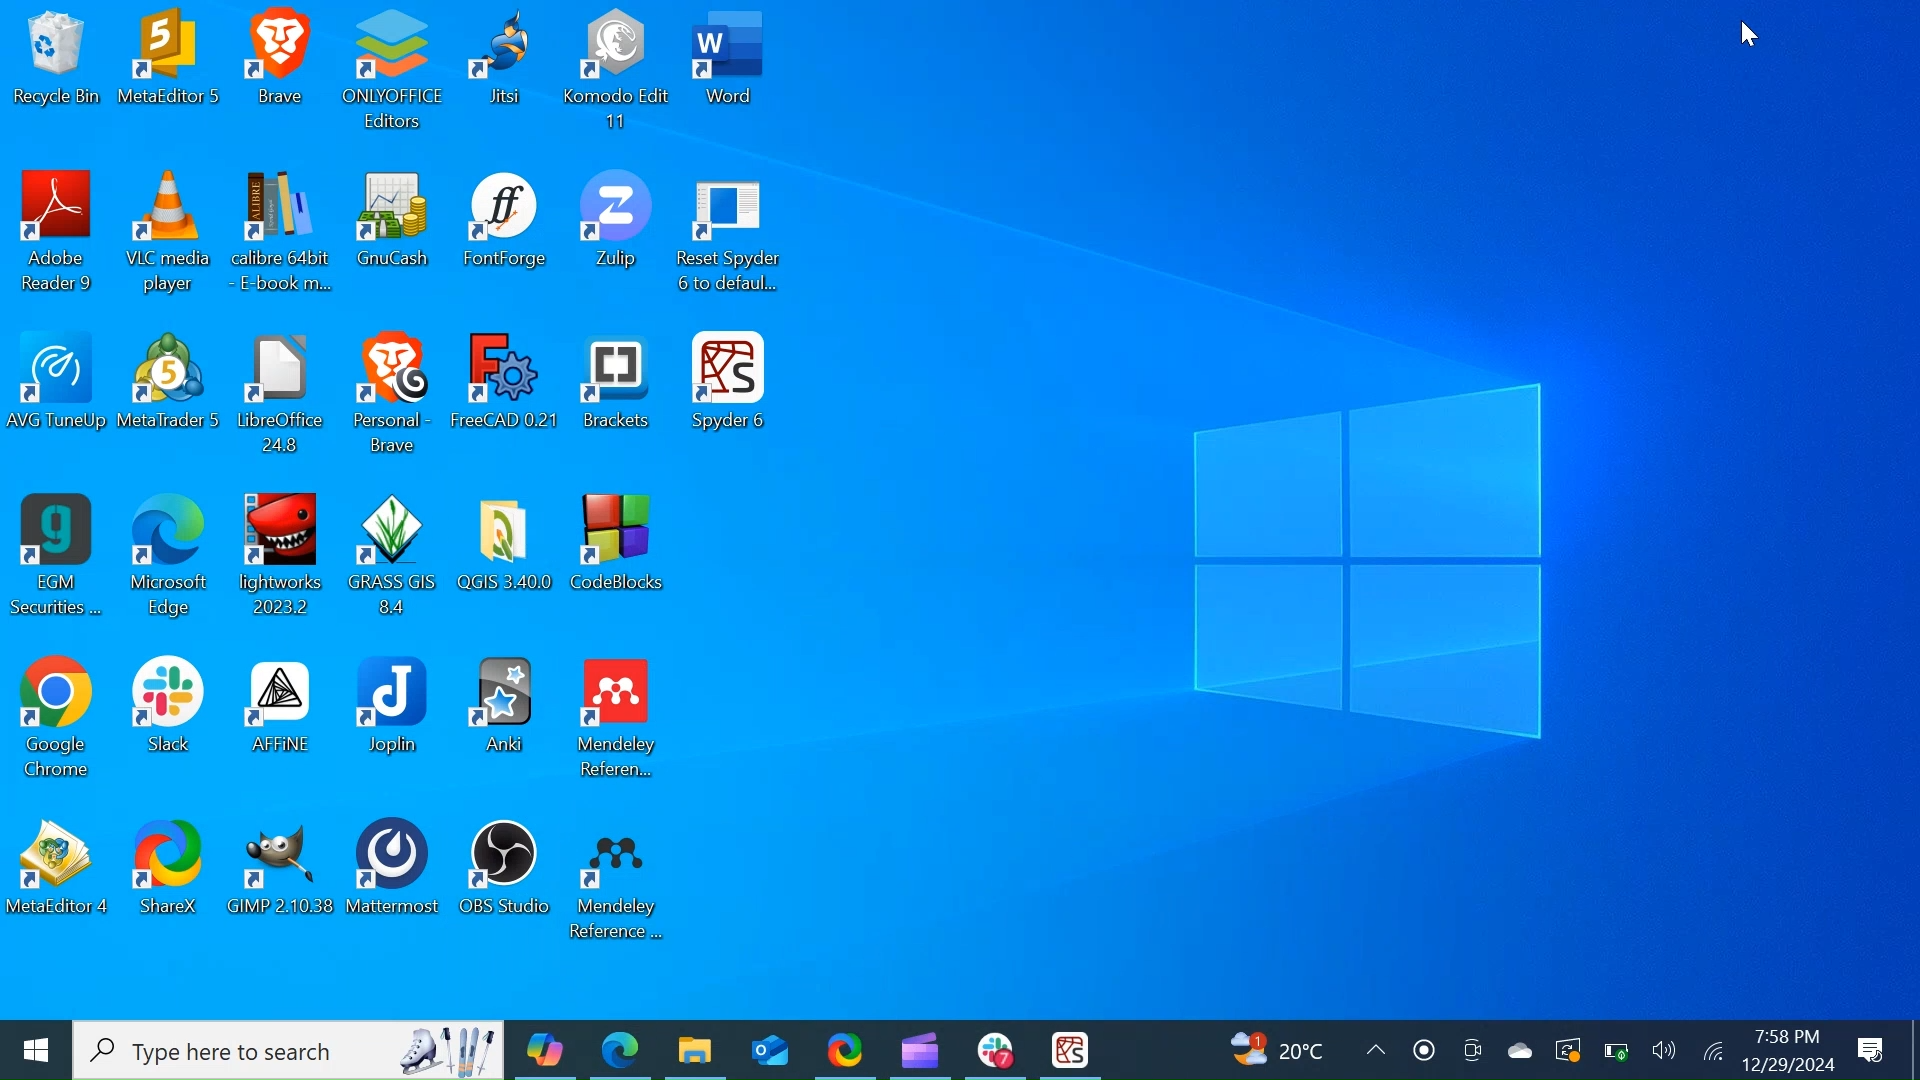 This screenshot has width=1920, height=1080. Describe the element at coordinates (736, 394) in the screenshot. I see `Spyder Desktop icon` at that location.